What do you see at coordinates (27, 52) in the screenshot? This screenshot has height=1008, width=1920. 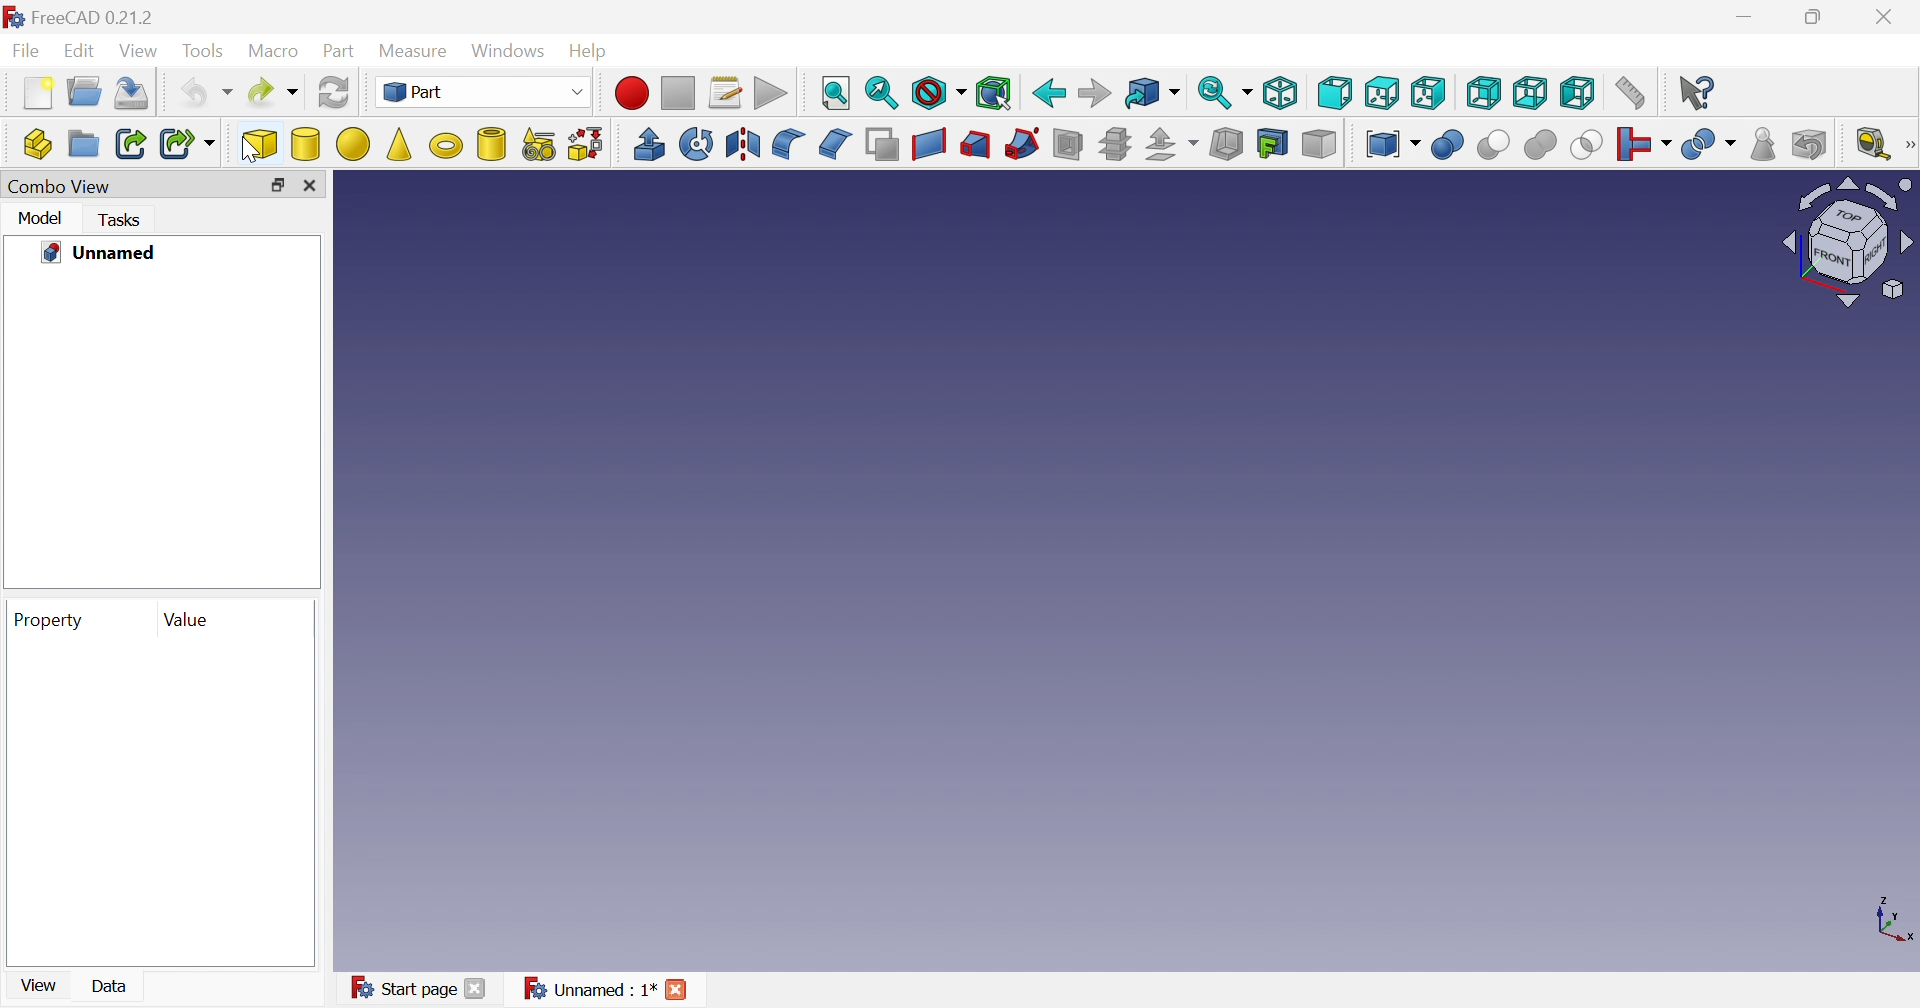 I see `File` at bounding box center [27, 52].